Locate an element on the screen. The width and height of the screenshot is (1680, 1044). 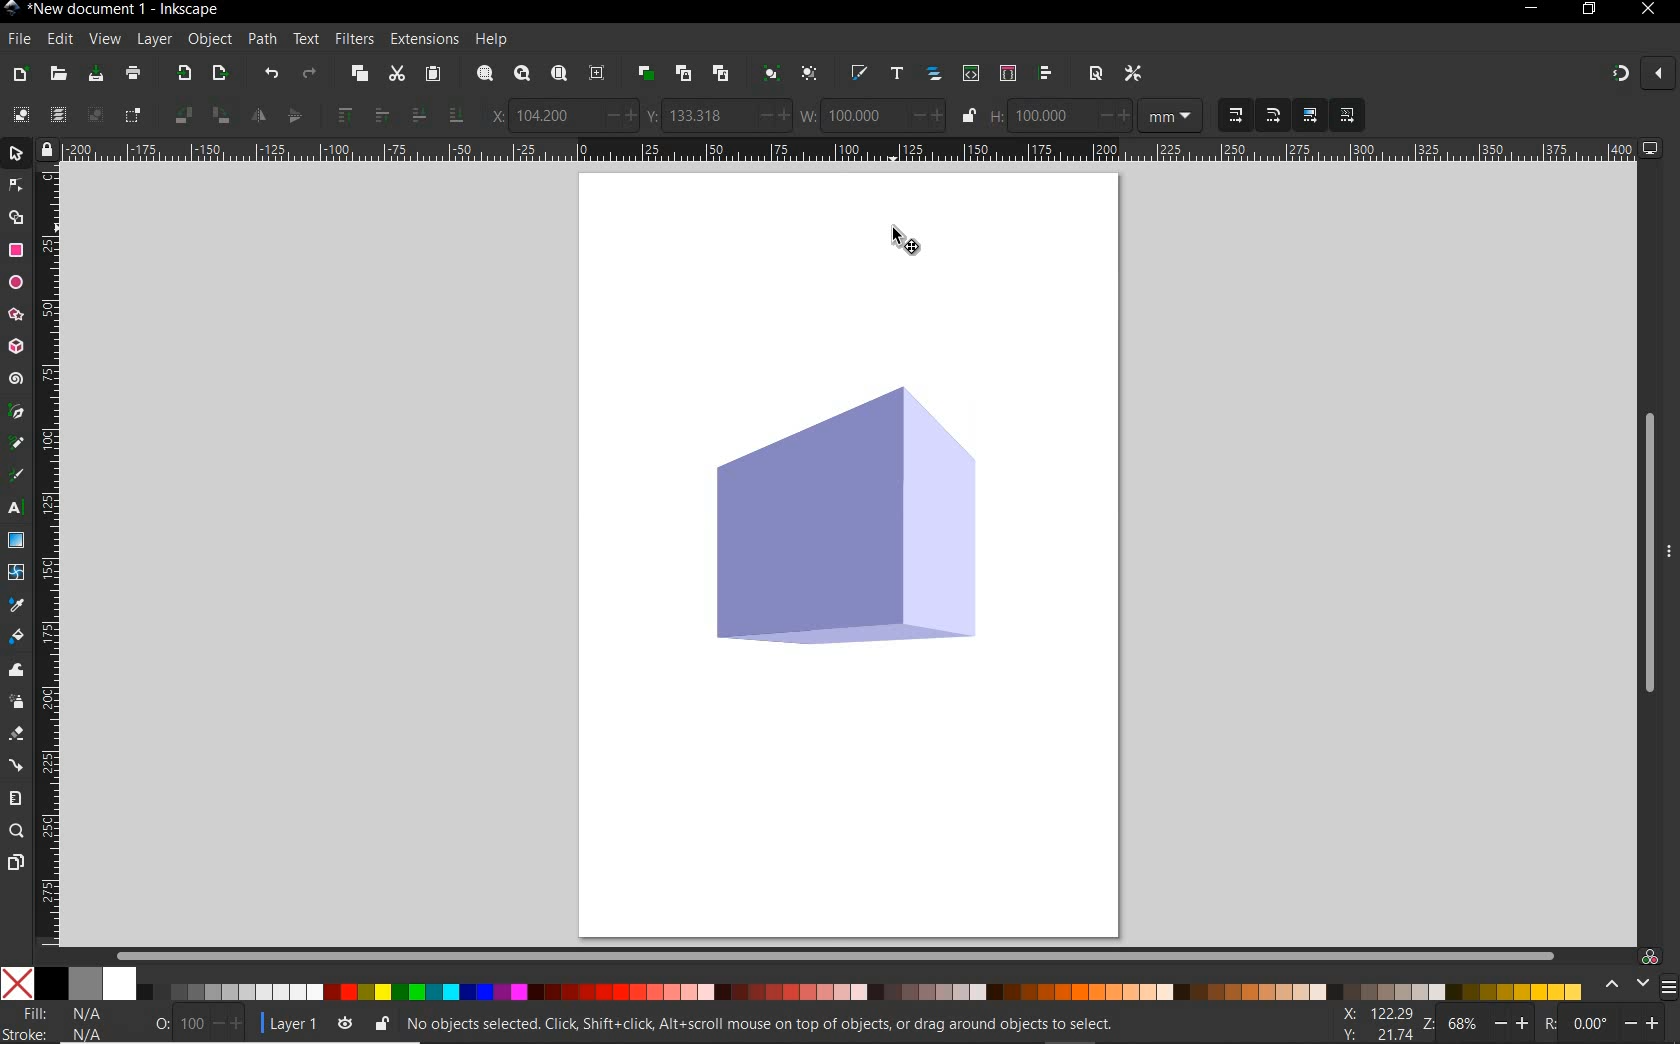
title is located at coordinates (123, 12).